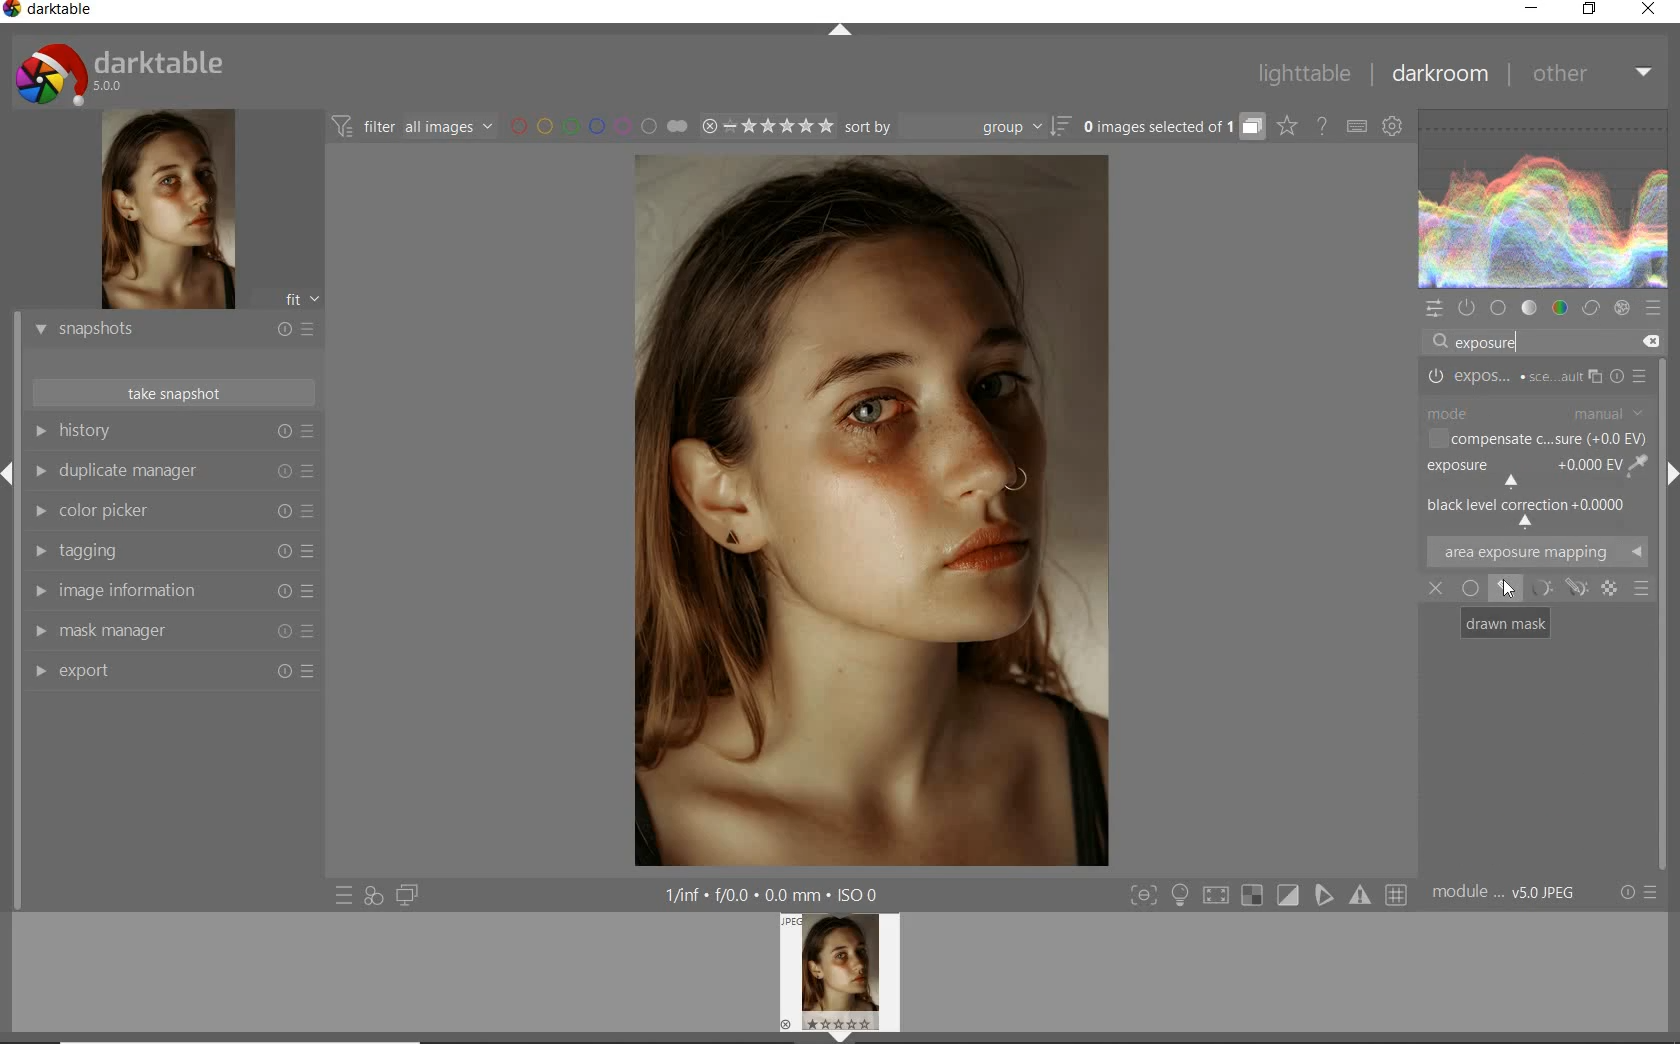 Image resolution: width=1680 pixels, height=1044 pixels. What do you see at coordinates (599, 127) in the screenshot?
I see `filter by image color` at bounding box center [599, 127].